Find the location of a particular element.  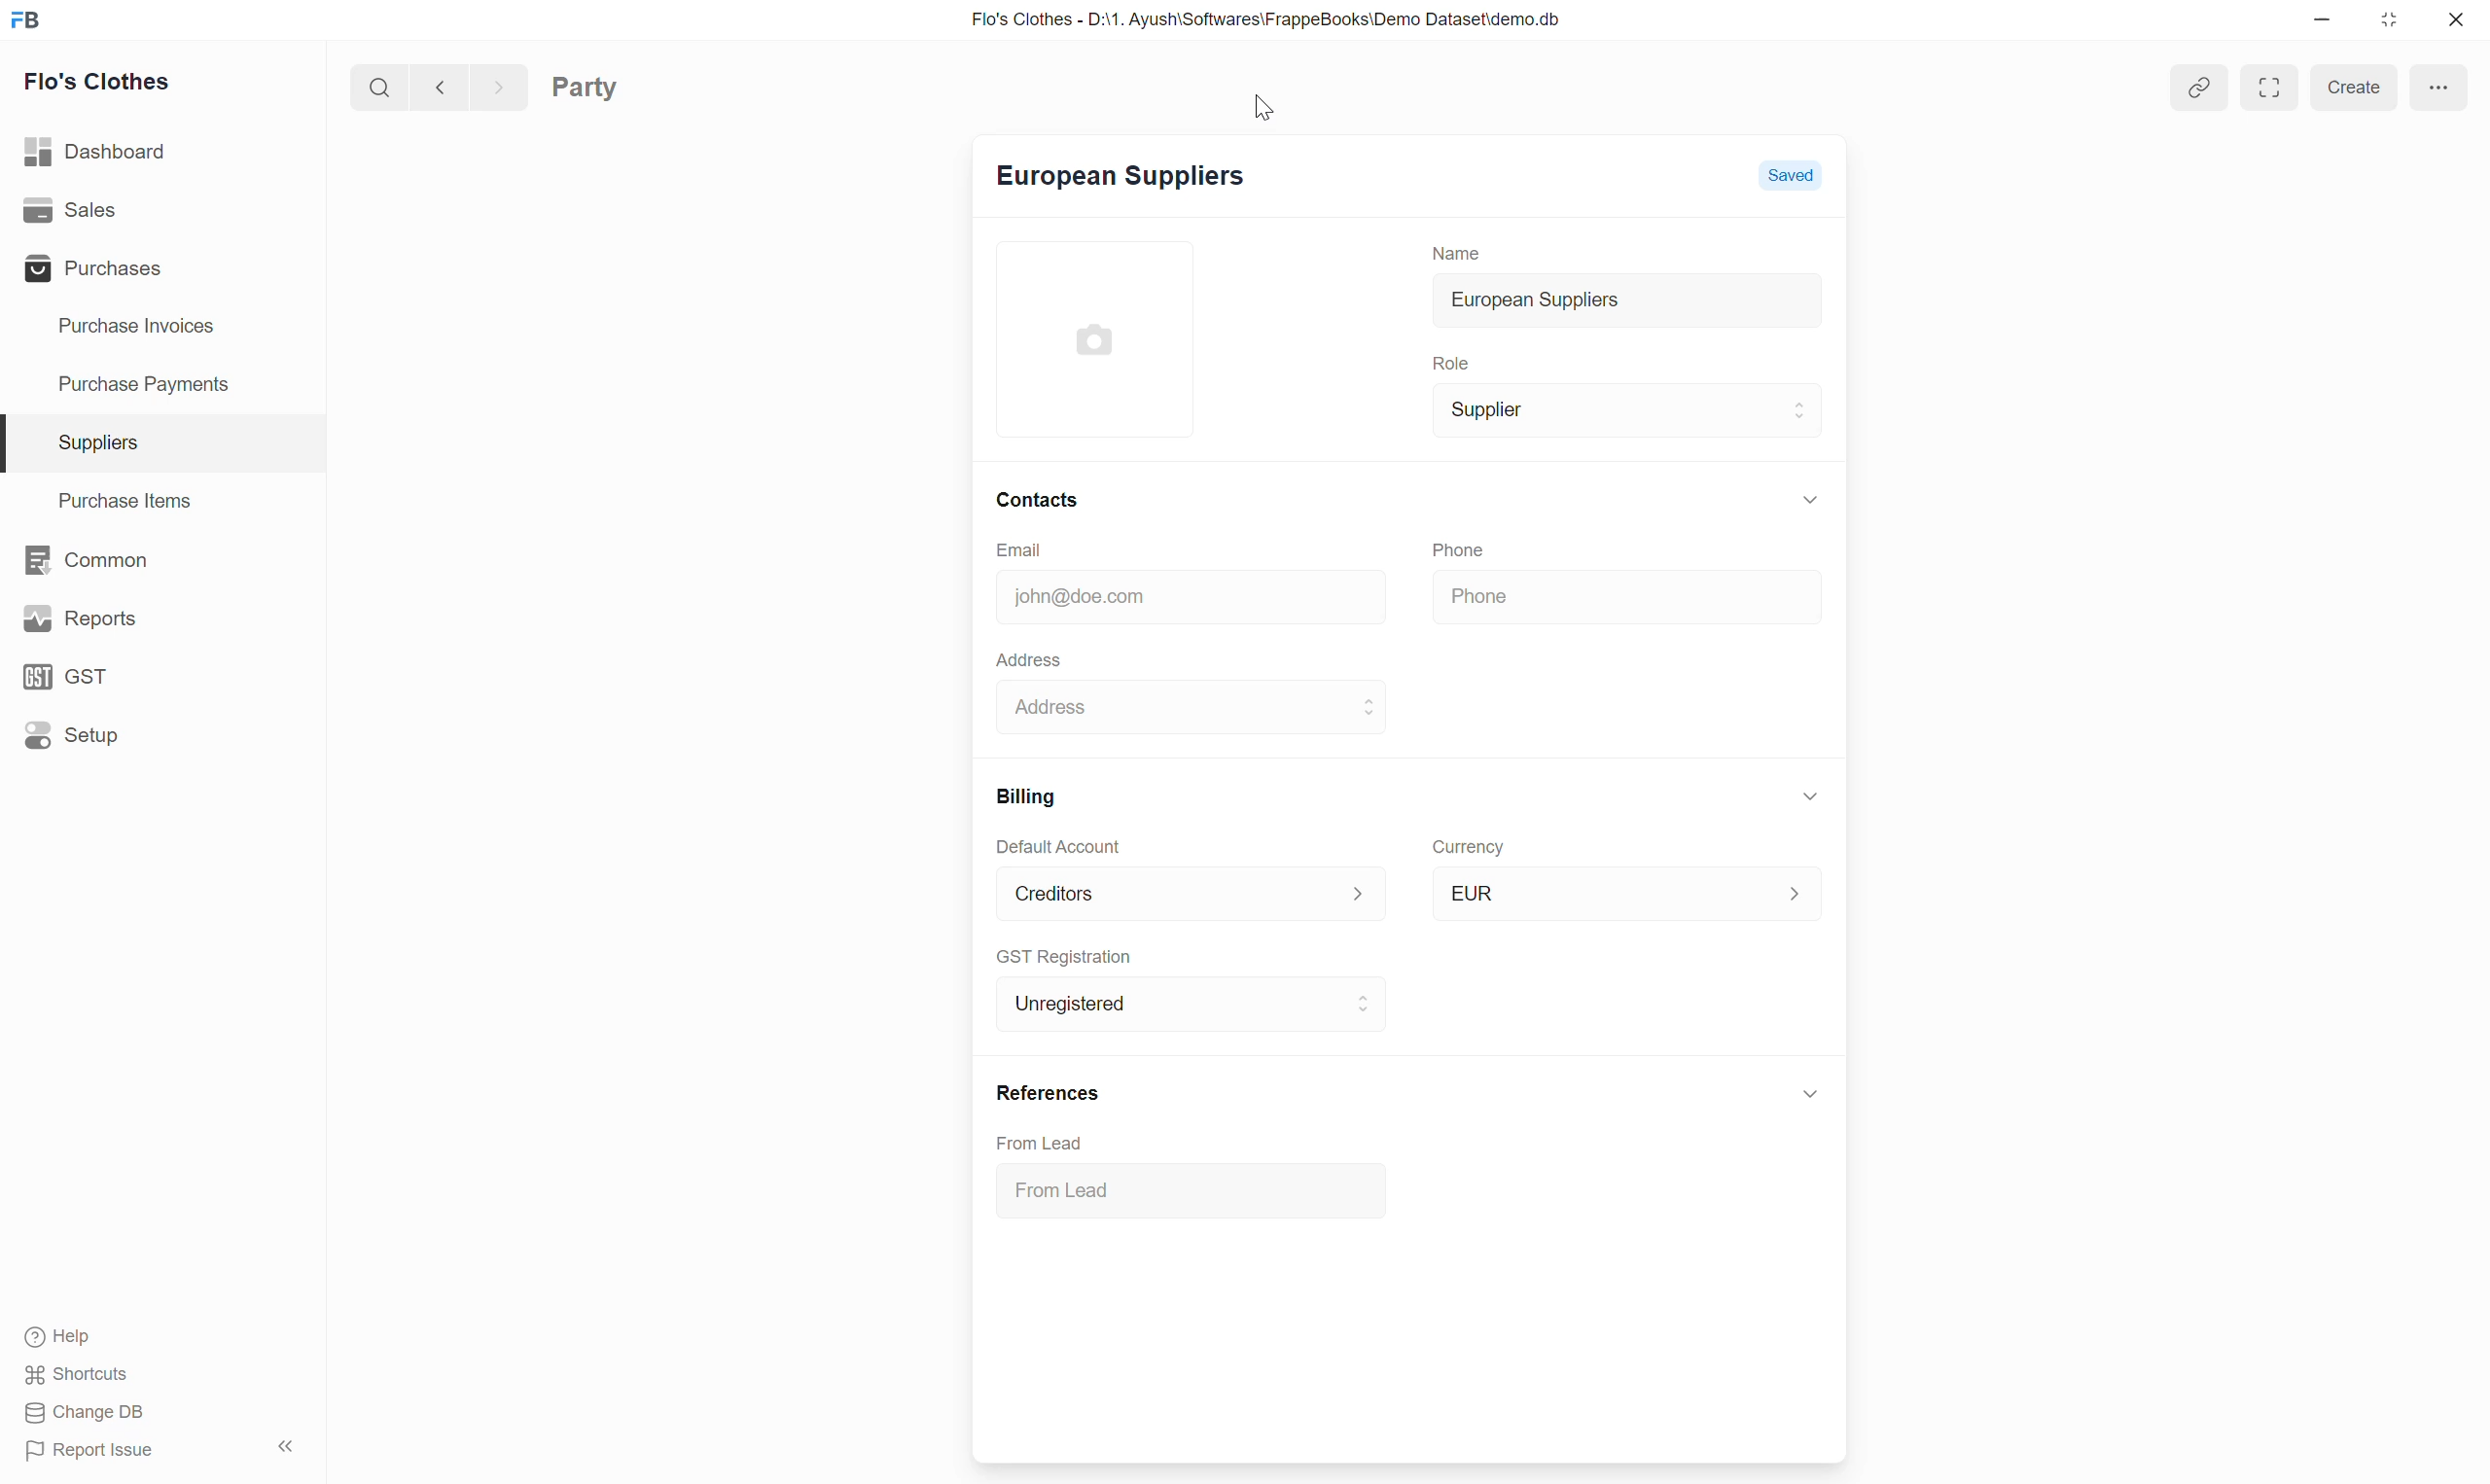

close down is located at coordinates (2391, 21).